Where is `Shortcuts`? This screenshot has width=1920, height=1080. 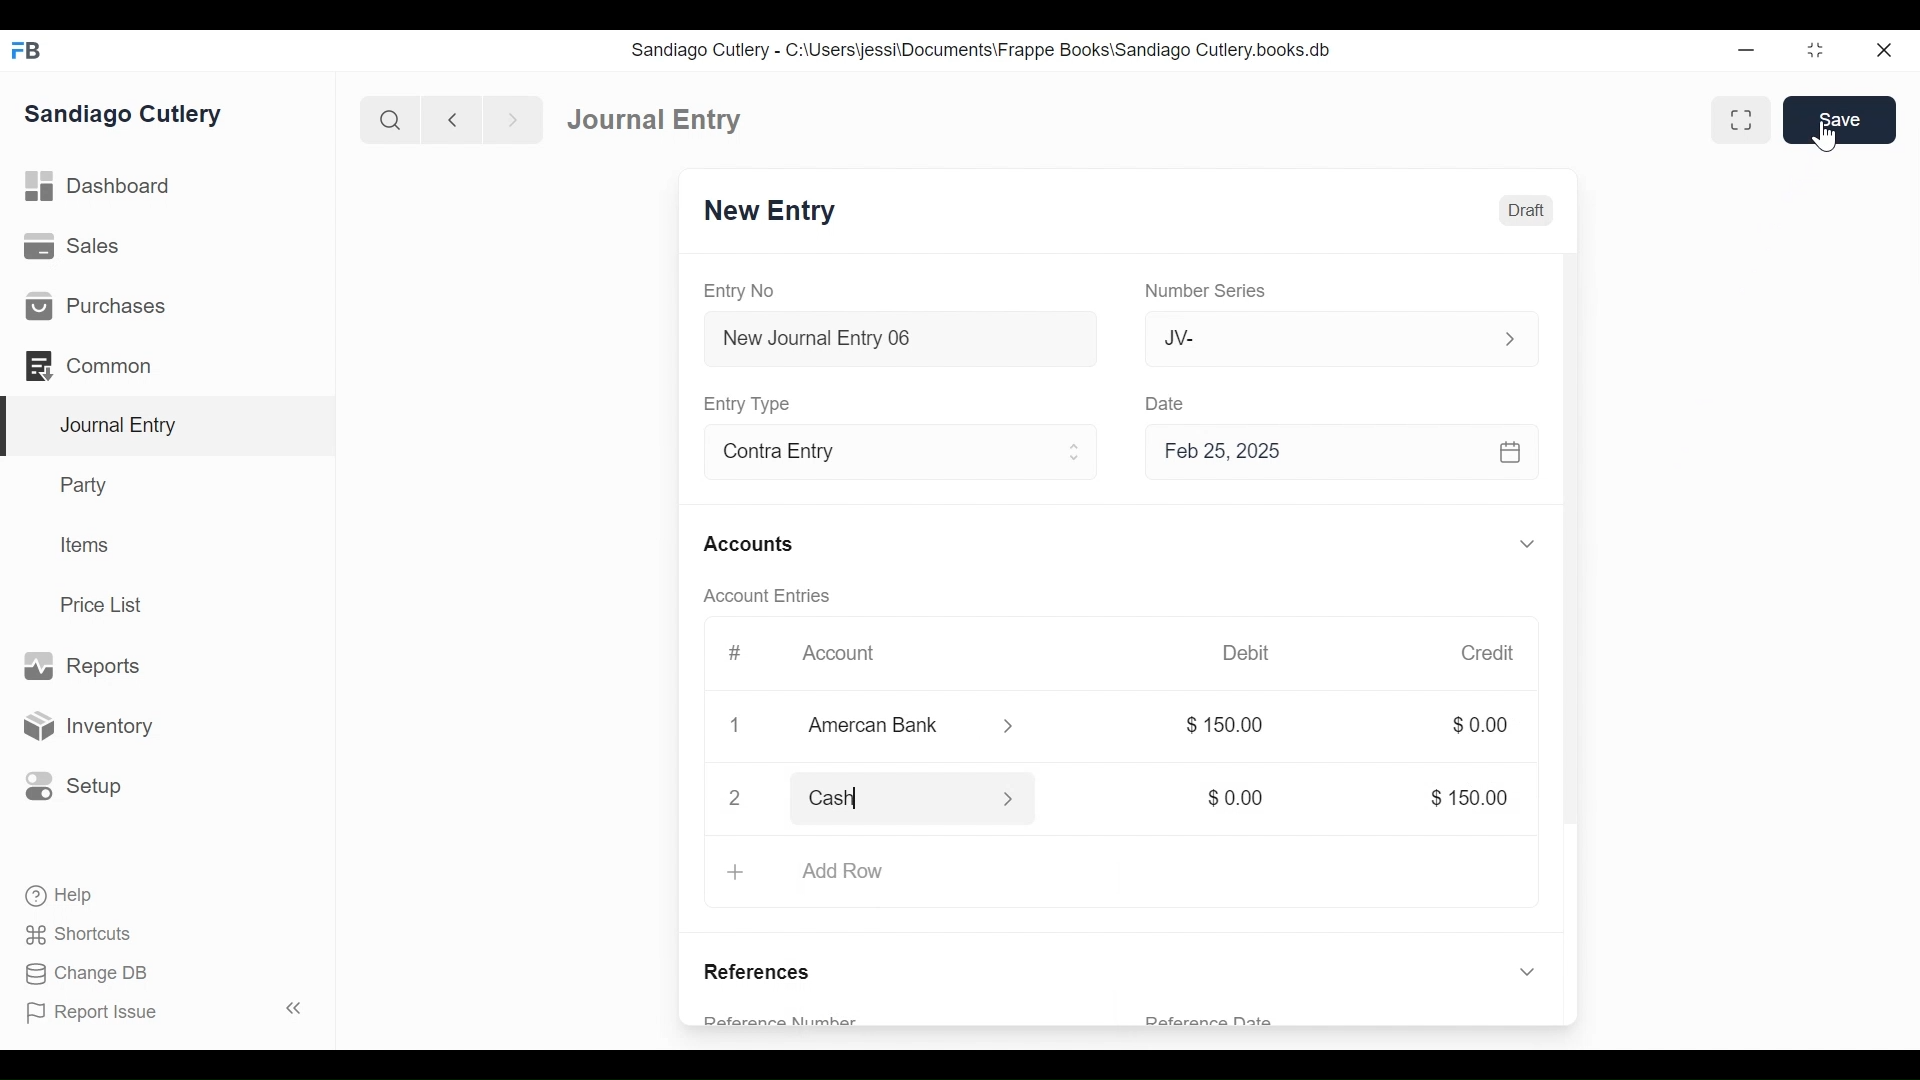 Shortcuts is located at coordinates (84, 934).